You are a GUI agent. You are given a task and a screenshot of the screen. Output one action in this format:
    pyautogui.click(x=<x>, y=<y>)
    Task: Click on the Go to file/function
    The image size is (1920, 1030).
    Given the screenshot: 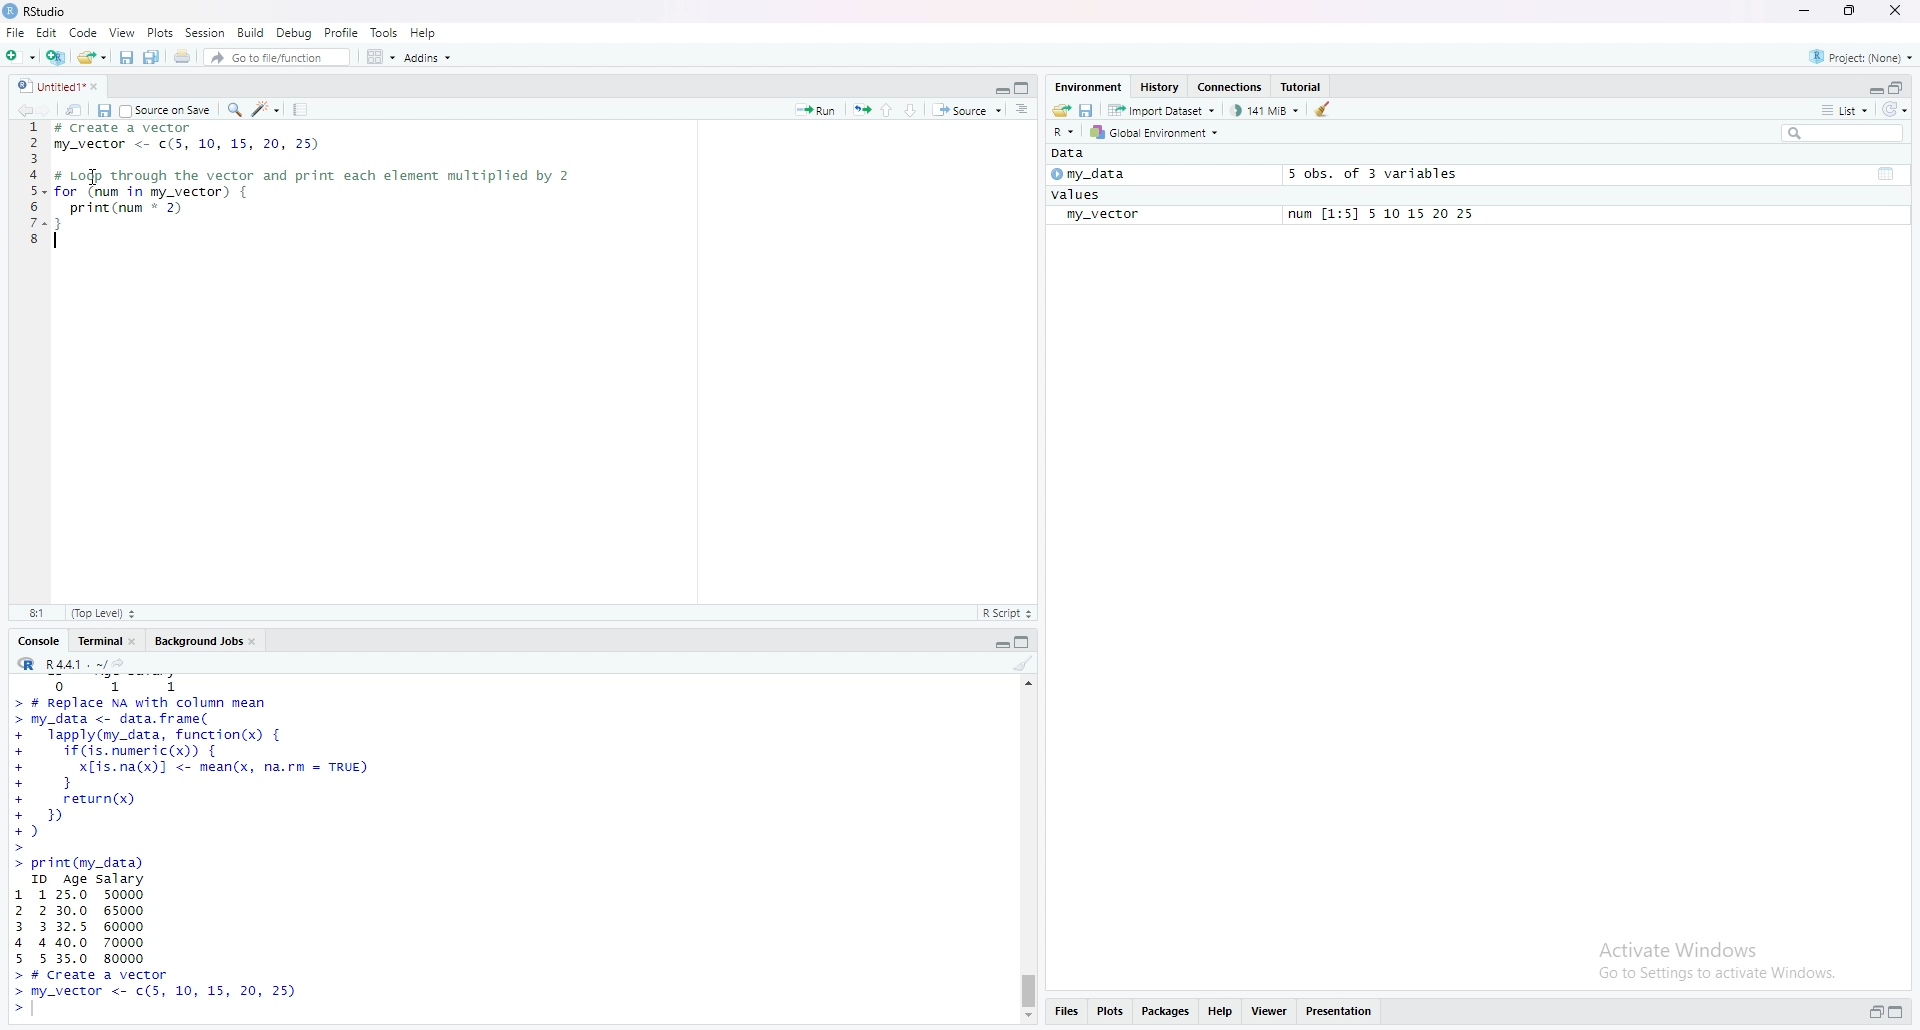 What is the action you would take?
    pyautogui.click(x=275, y=59)
    